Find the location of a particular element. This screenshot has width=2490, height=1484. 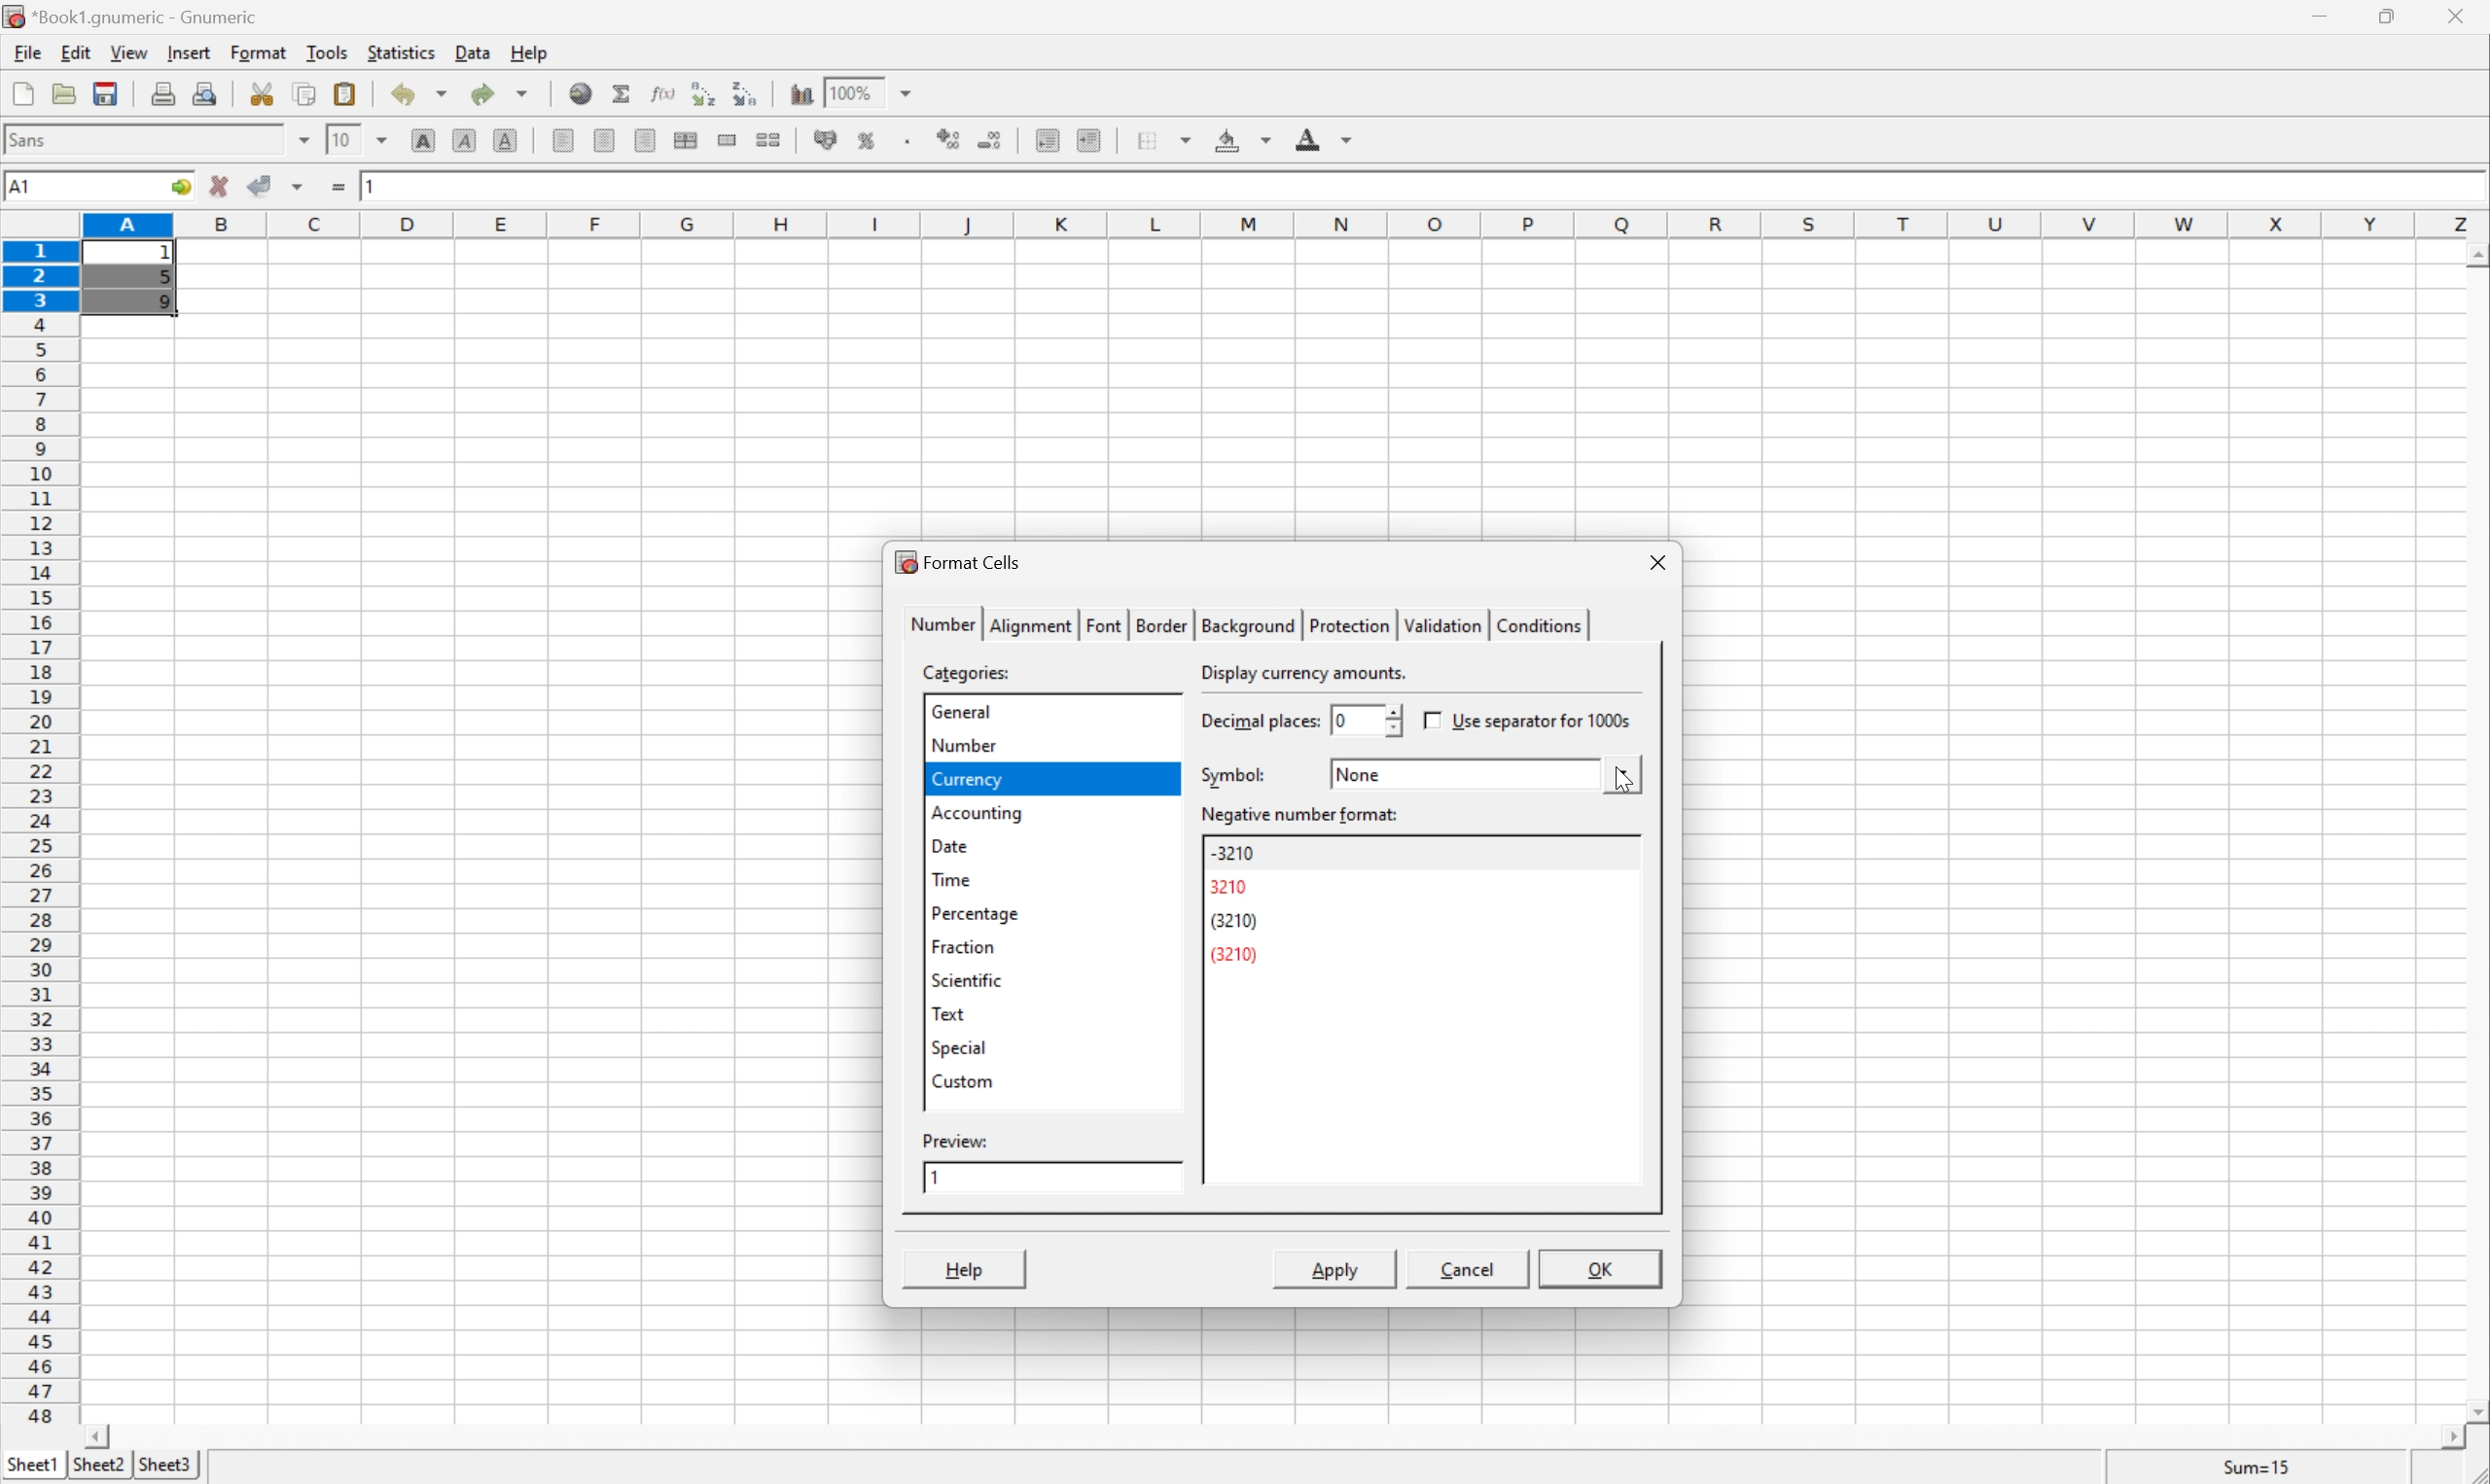

categories is located at coordinates (970, 672).